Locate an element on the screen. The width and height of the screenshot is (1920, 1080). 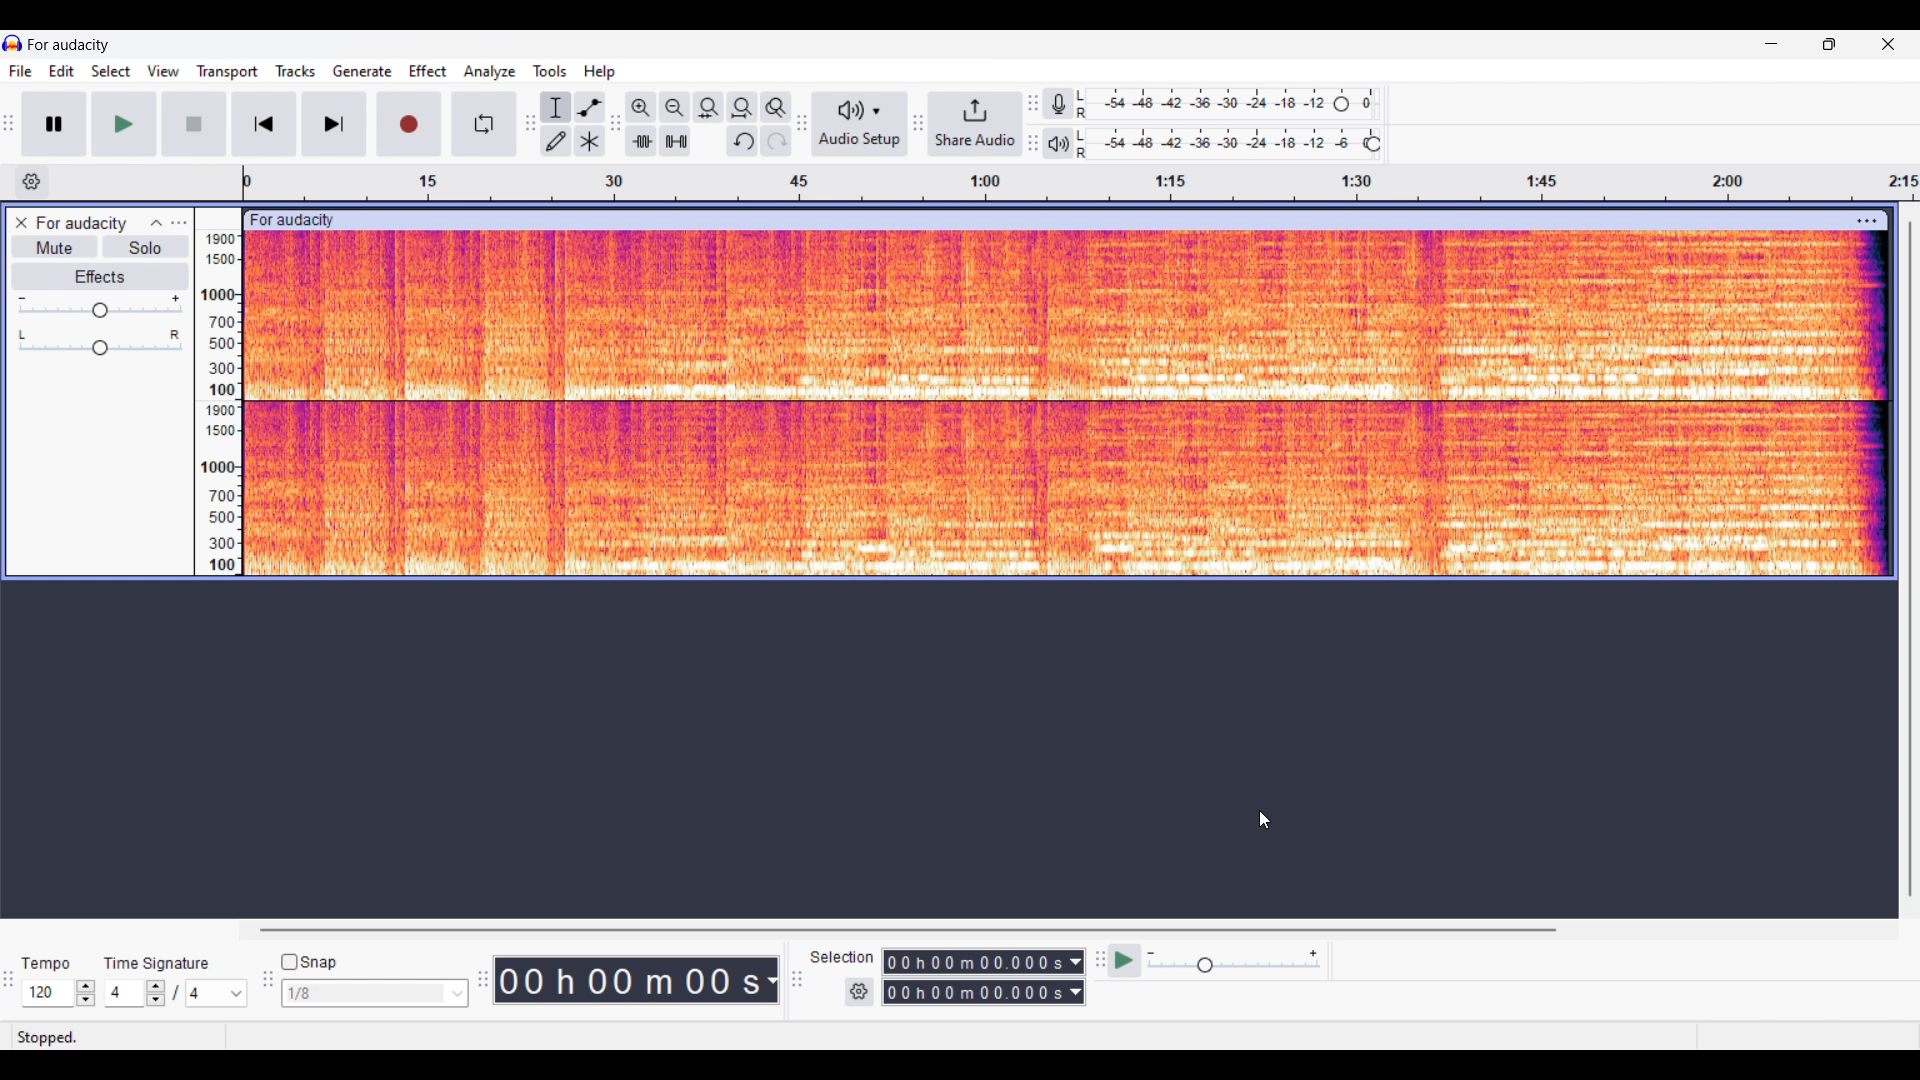
Play/Play once is located at coordinates (124, 124).